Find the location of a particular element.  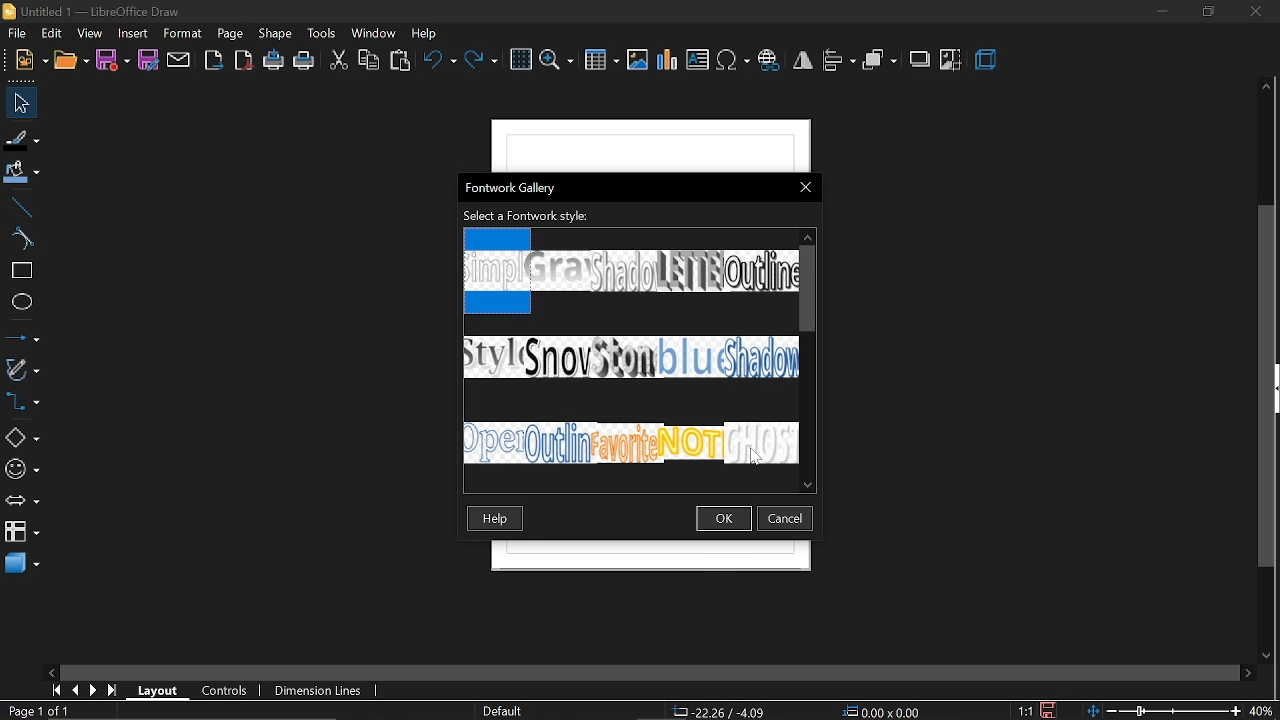

vertical scrollbar is located at coordinates (1268, 388).